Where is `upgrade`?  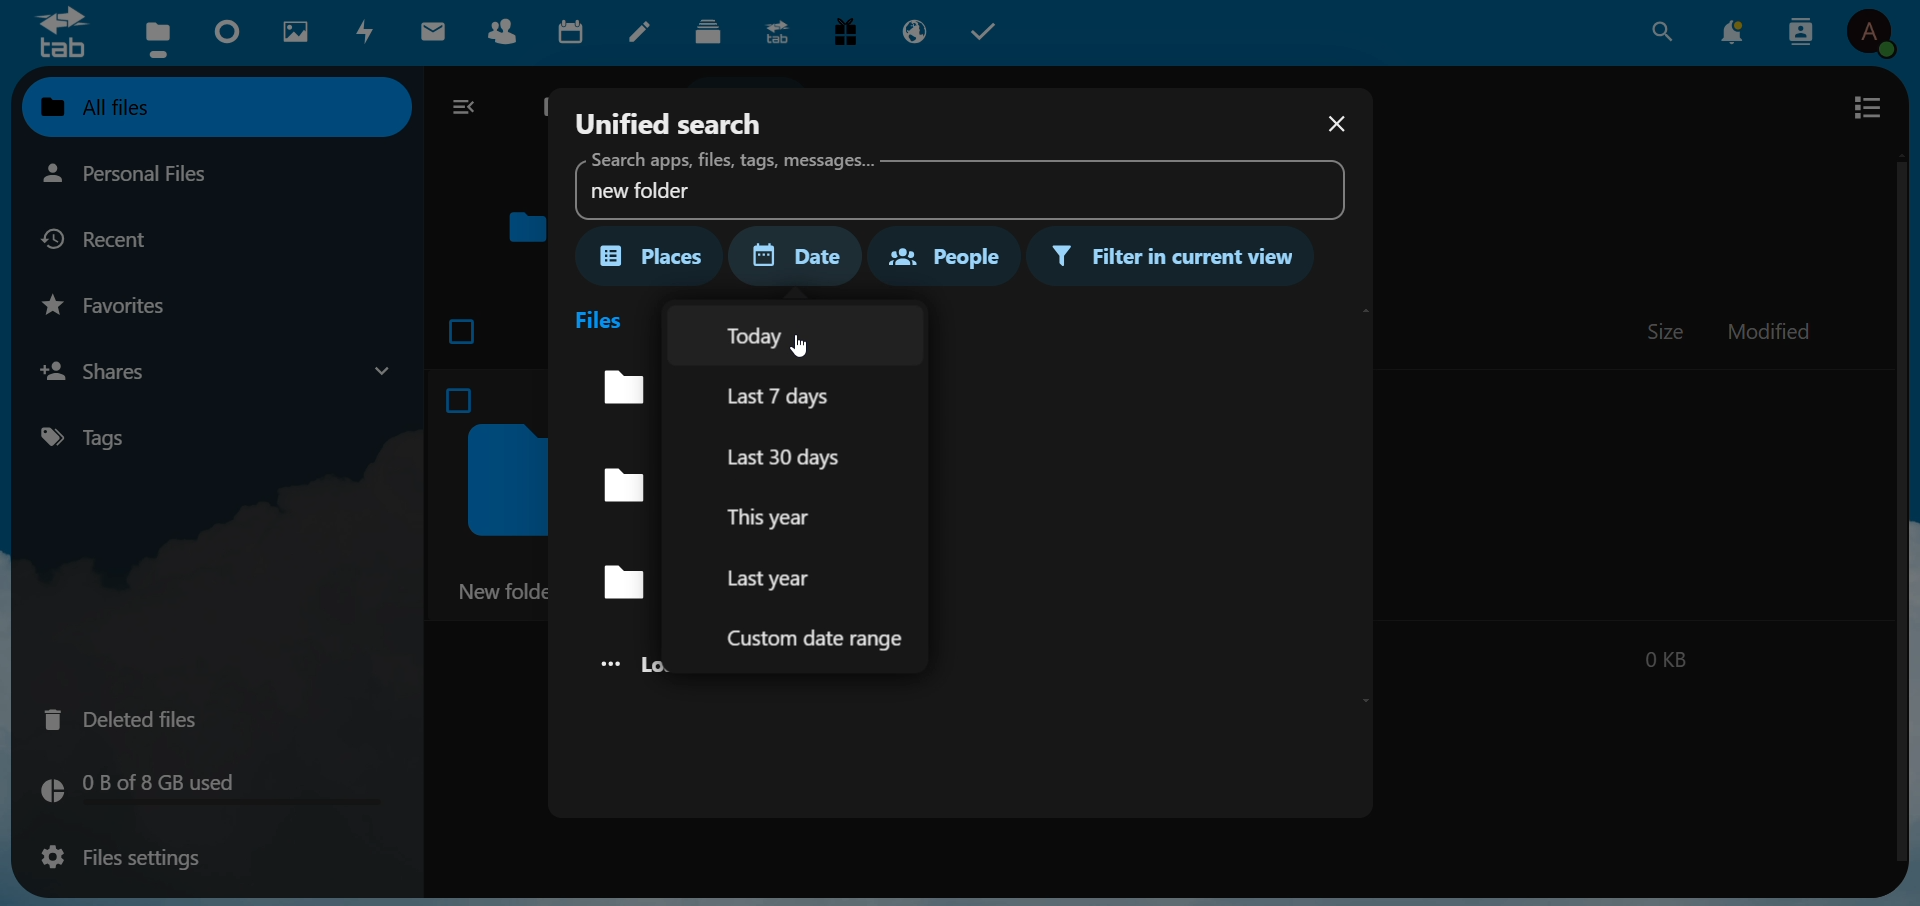 upgrade is located at coordinates (780, 31).